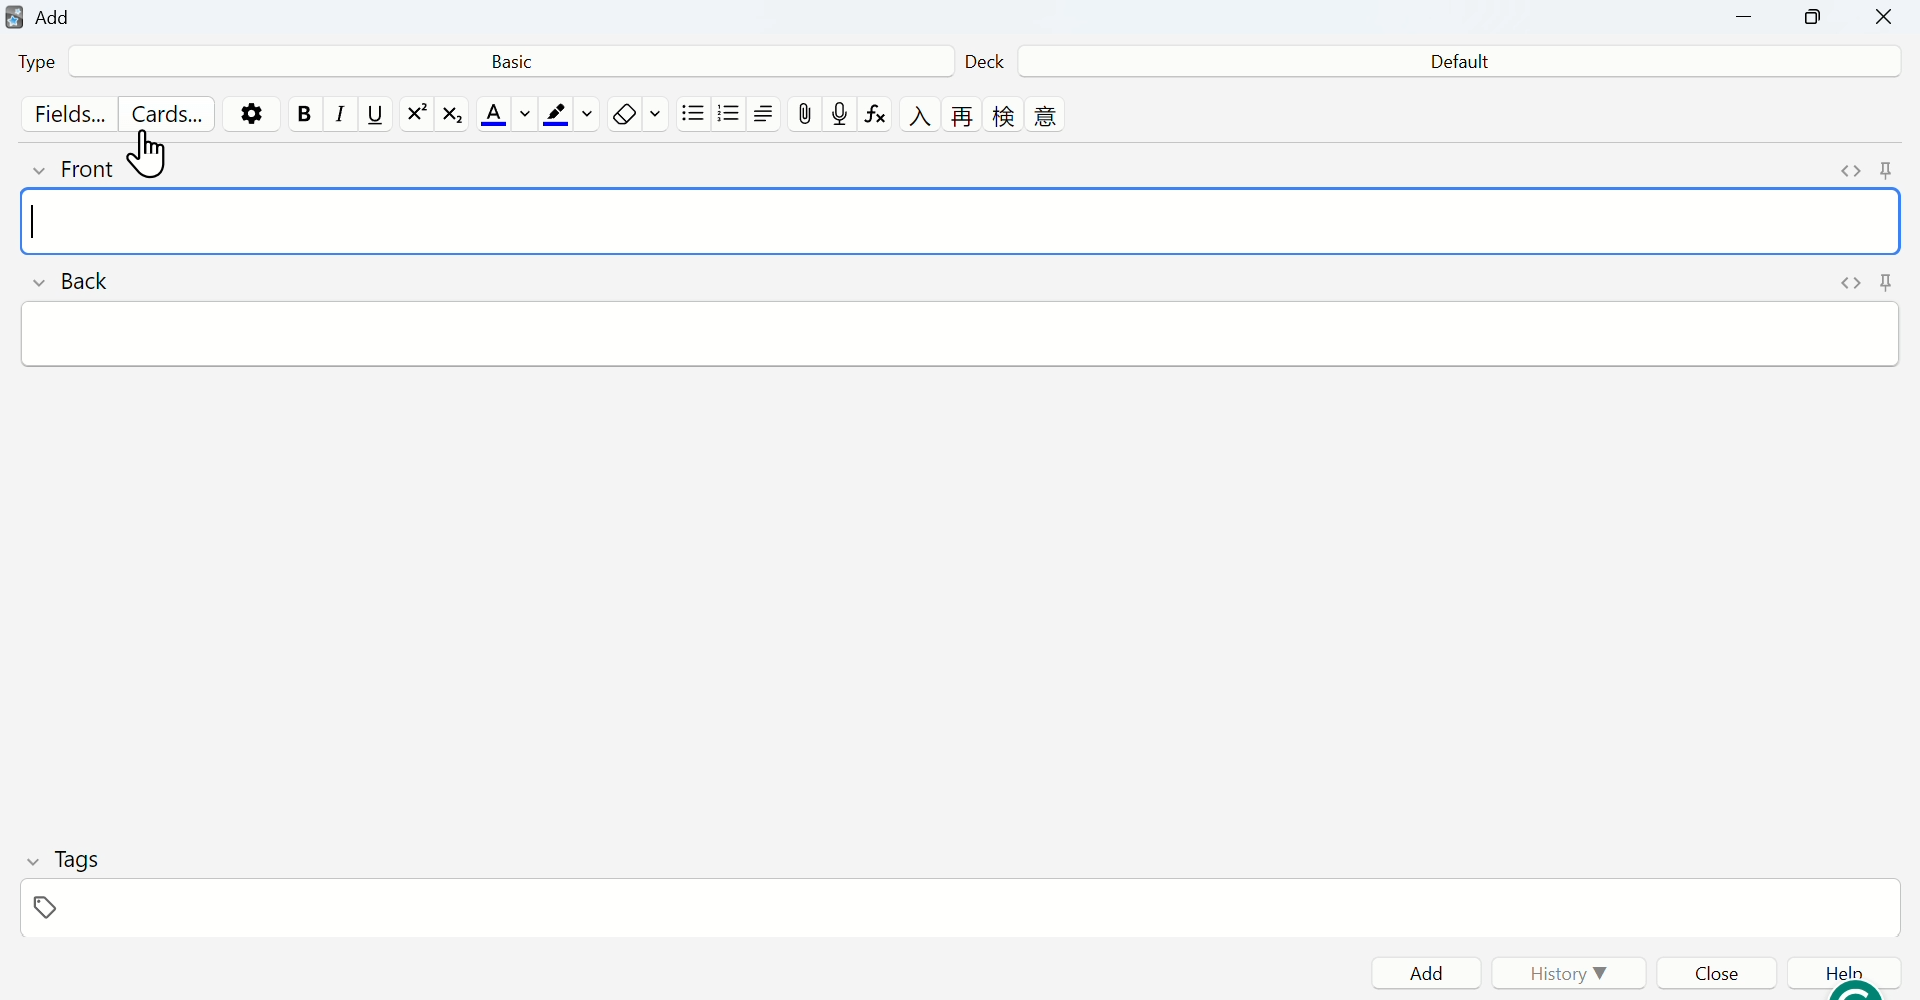  What do you see at coordinates (983, 63) in the screenshot?
I see `Deck` at bounding box center [983, 63].